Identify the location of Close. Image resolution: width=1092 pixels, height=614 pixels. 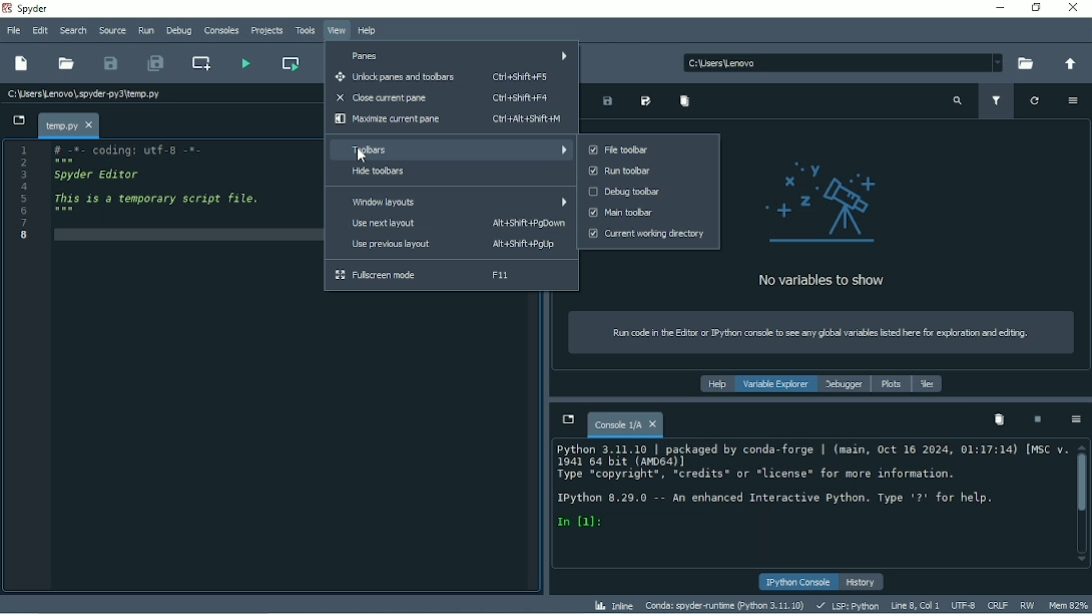
(1074, 8).